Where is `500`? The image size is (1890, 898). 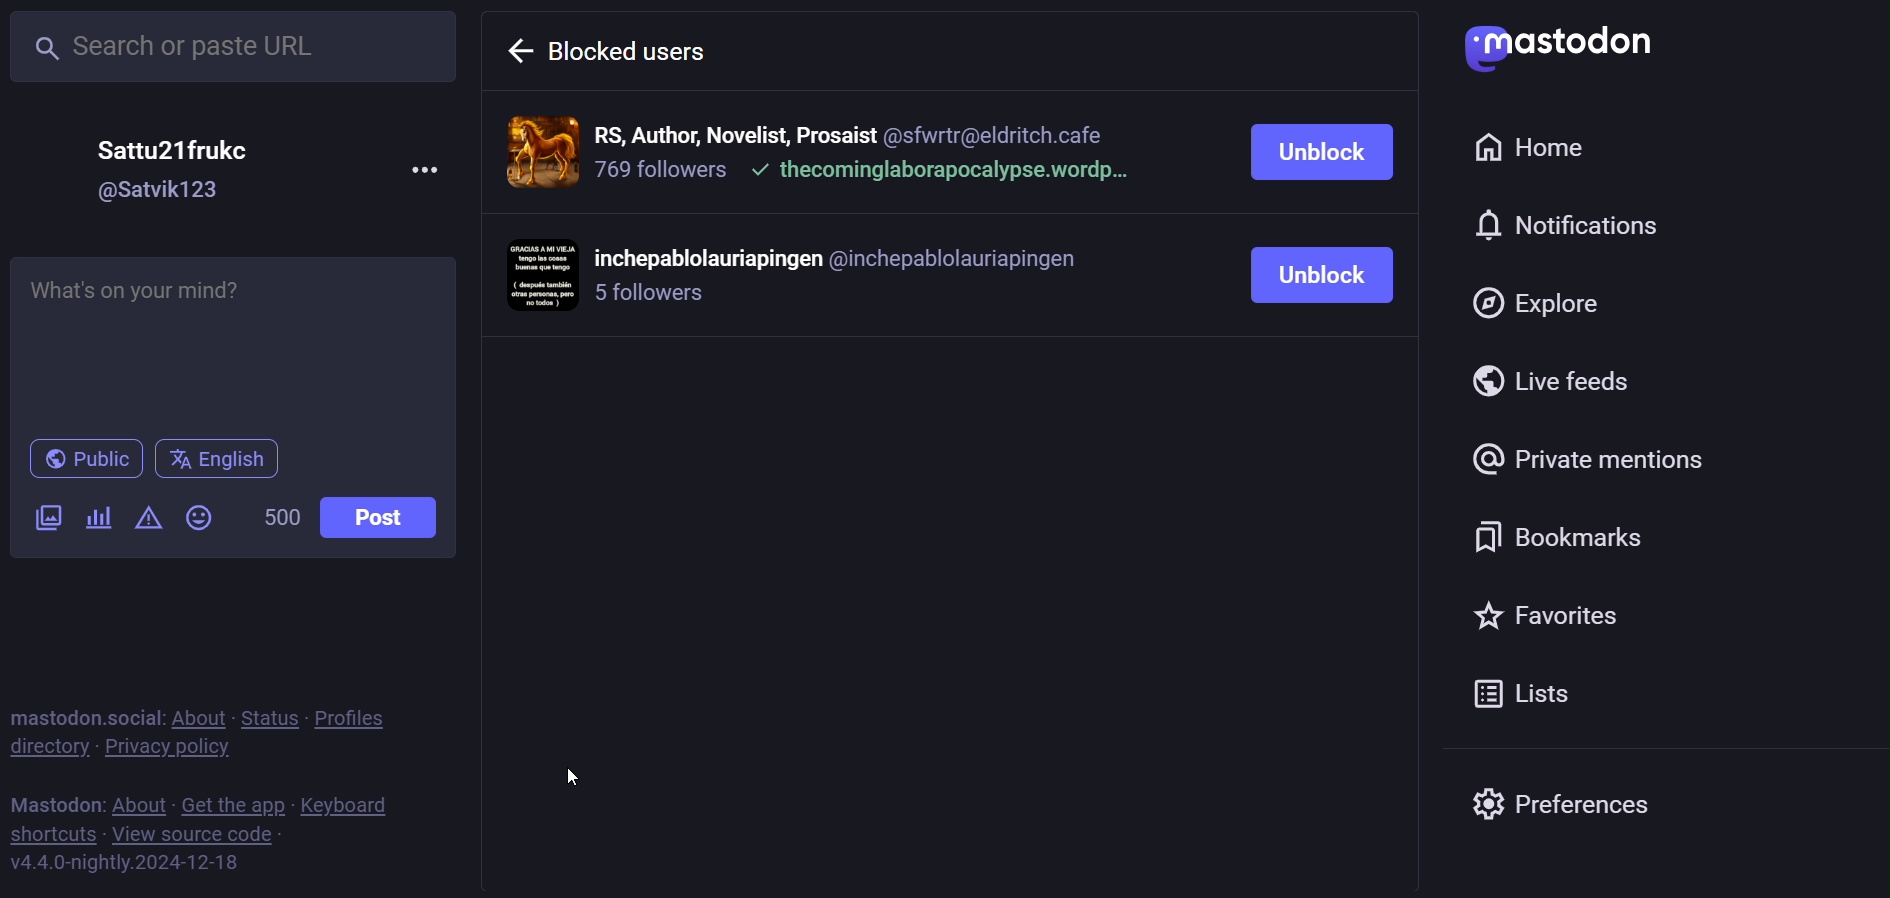 500 is located at coordinates (279, 513).